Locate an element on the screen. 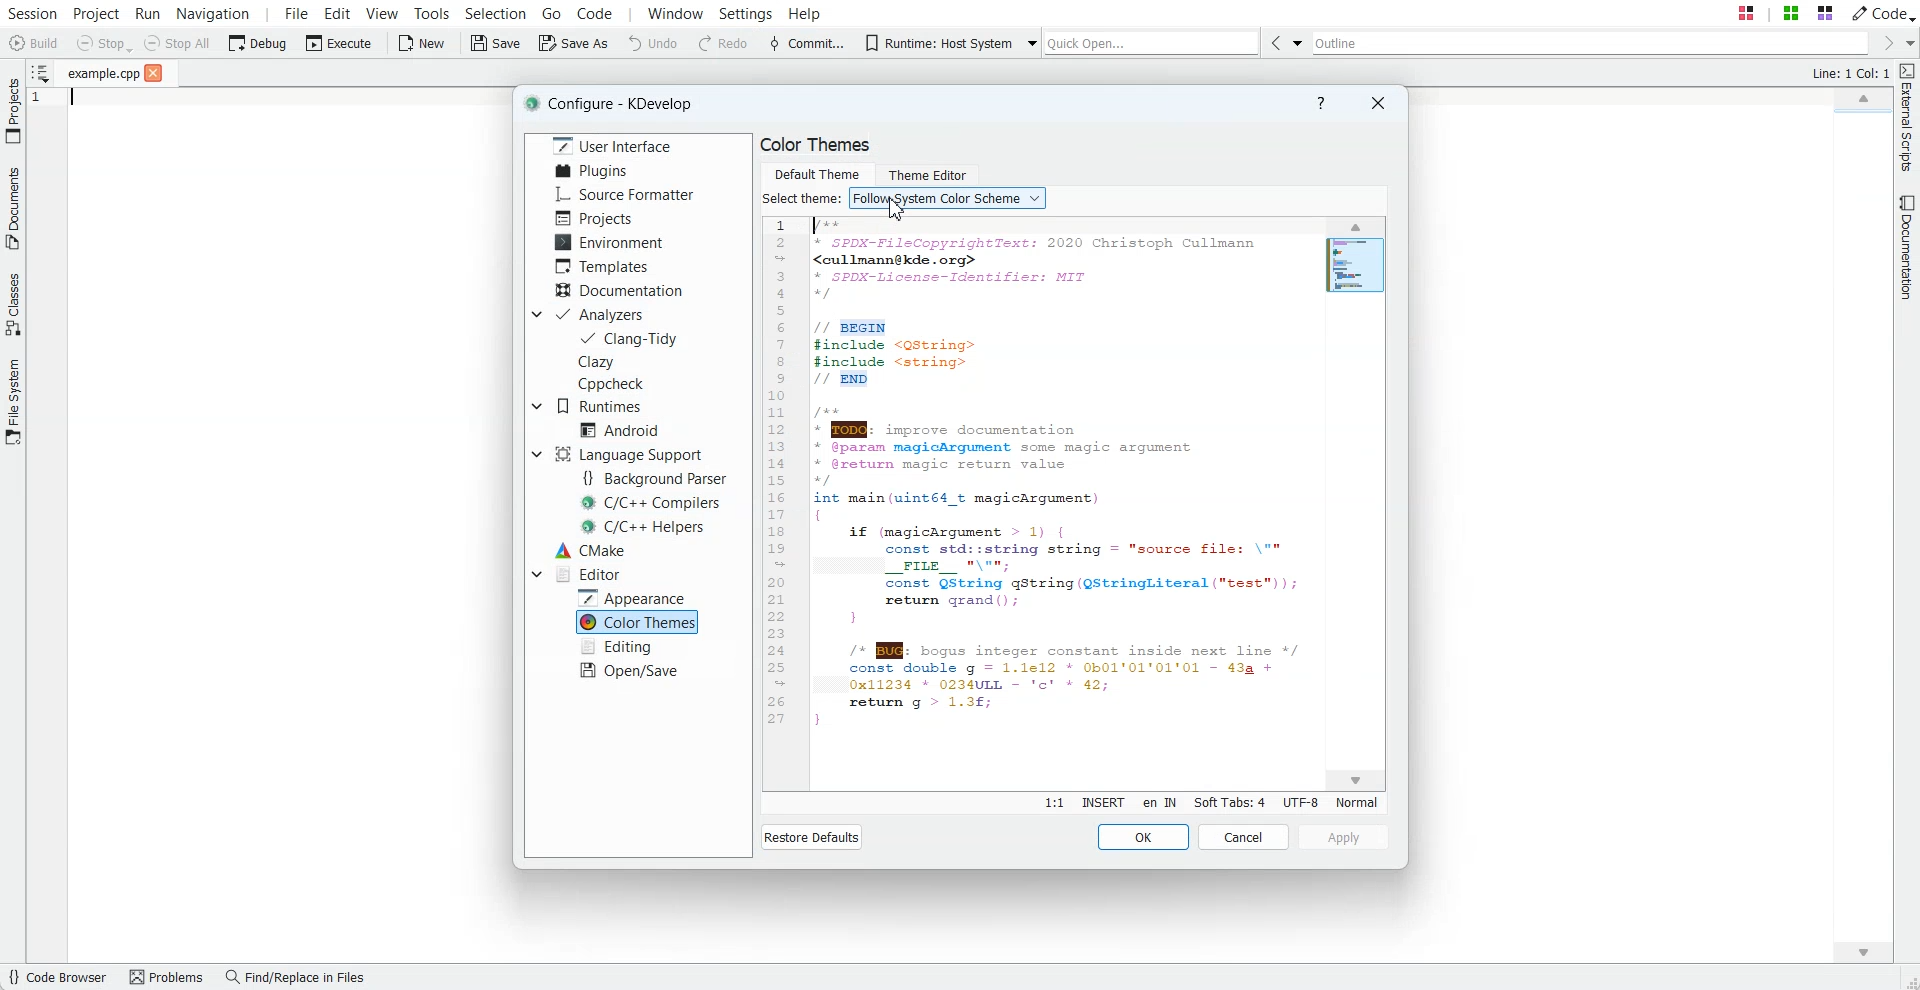 This screenshot has height=990, width=1920. Classes is located at coordinates (13, 307).